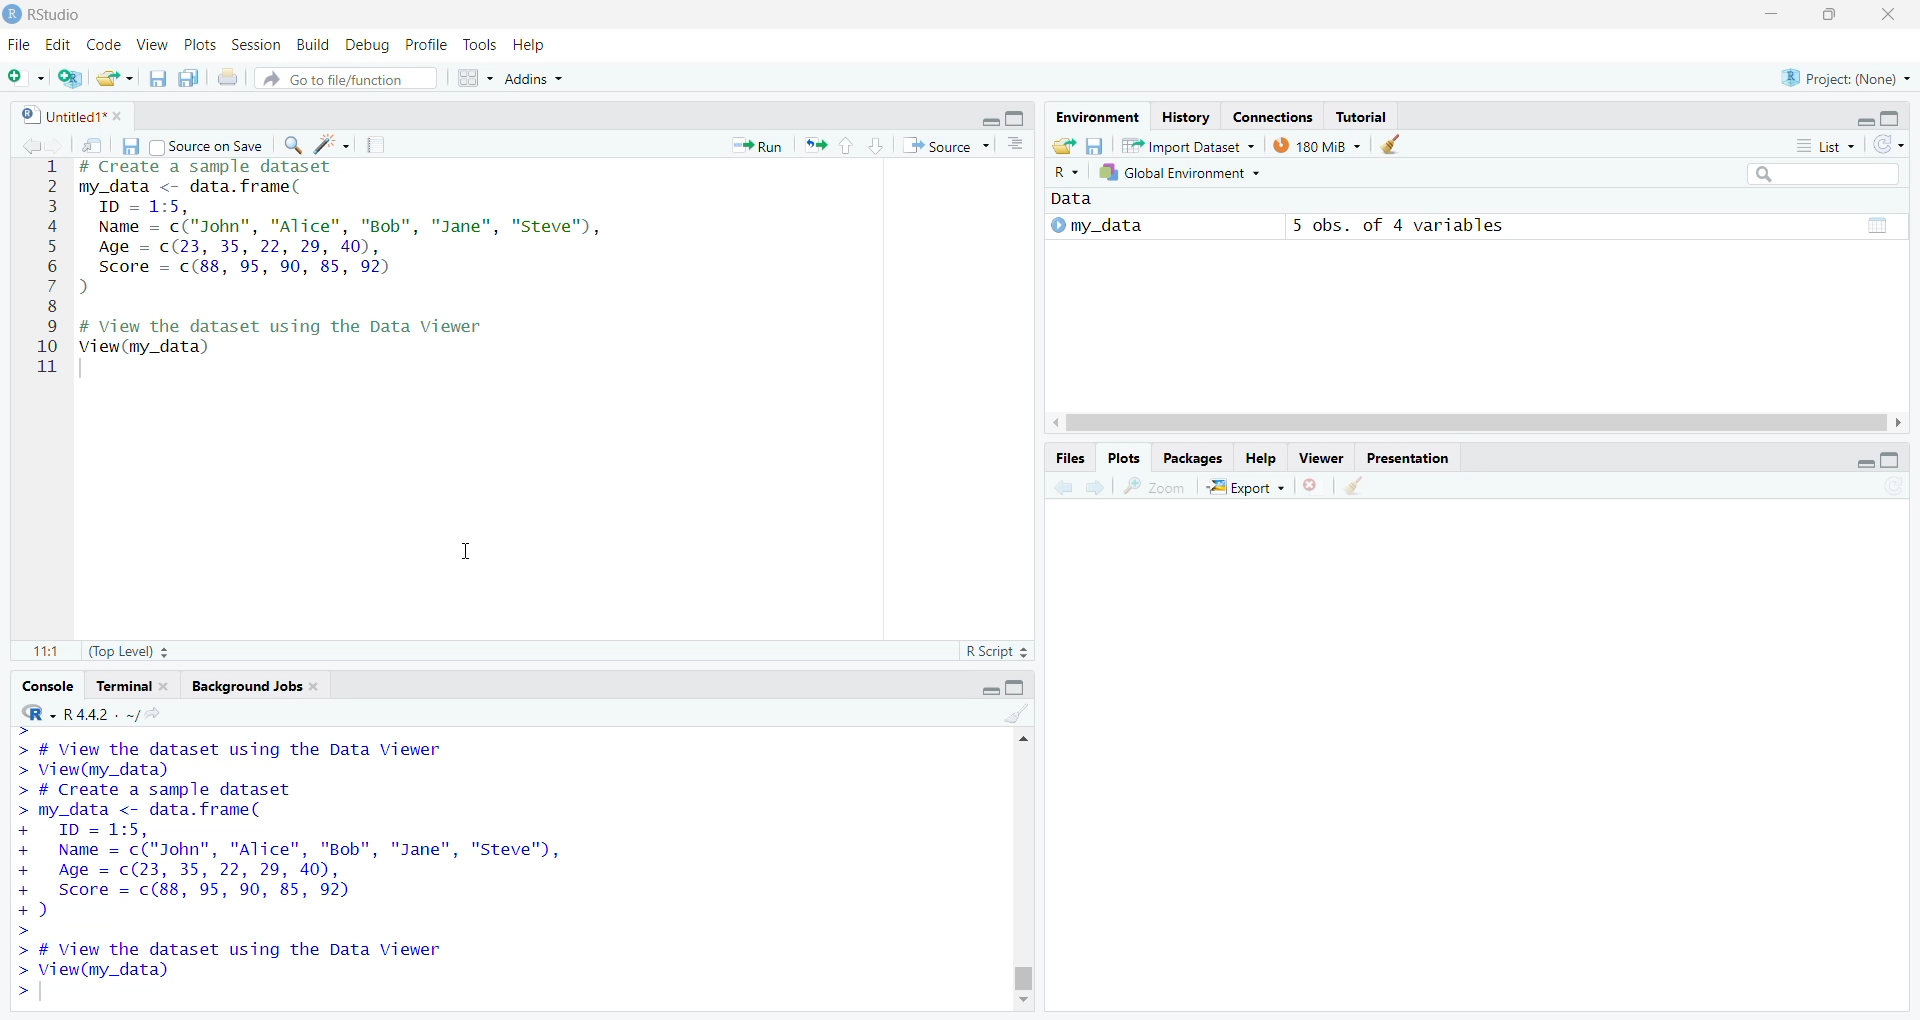  What do you see at coordinates (118, 79) in the screenshot?
I see `Open an existing file` at bounding box center [118, 79].